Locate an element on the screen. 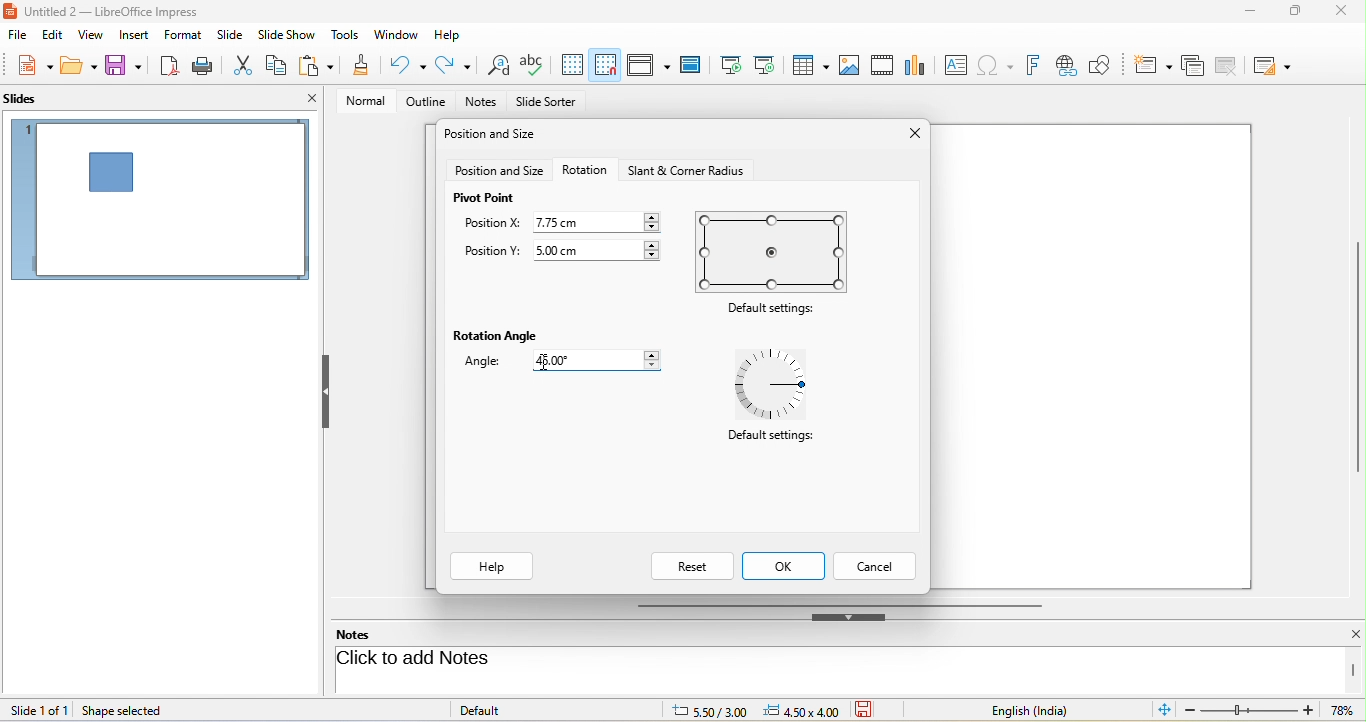 The width and height of the screenshot is (1366, 722). outline is located at coordinates (422, 102).